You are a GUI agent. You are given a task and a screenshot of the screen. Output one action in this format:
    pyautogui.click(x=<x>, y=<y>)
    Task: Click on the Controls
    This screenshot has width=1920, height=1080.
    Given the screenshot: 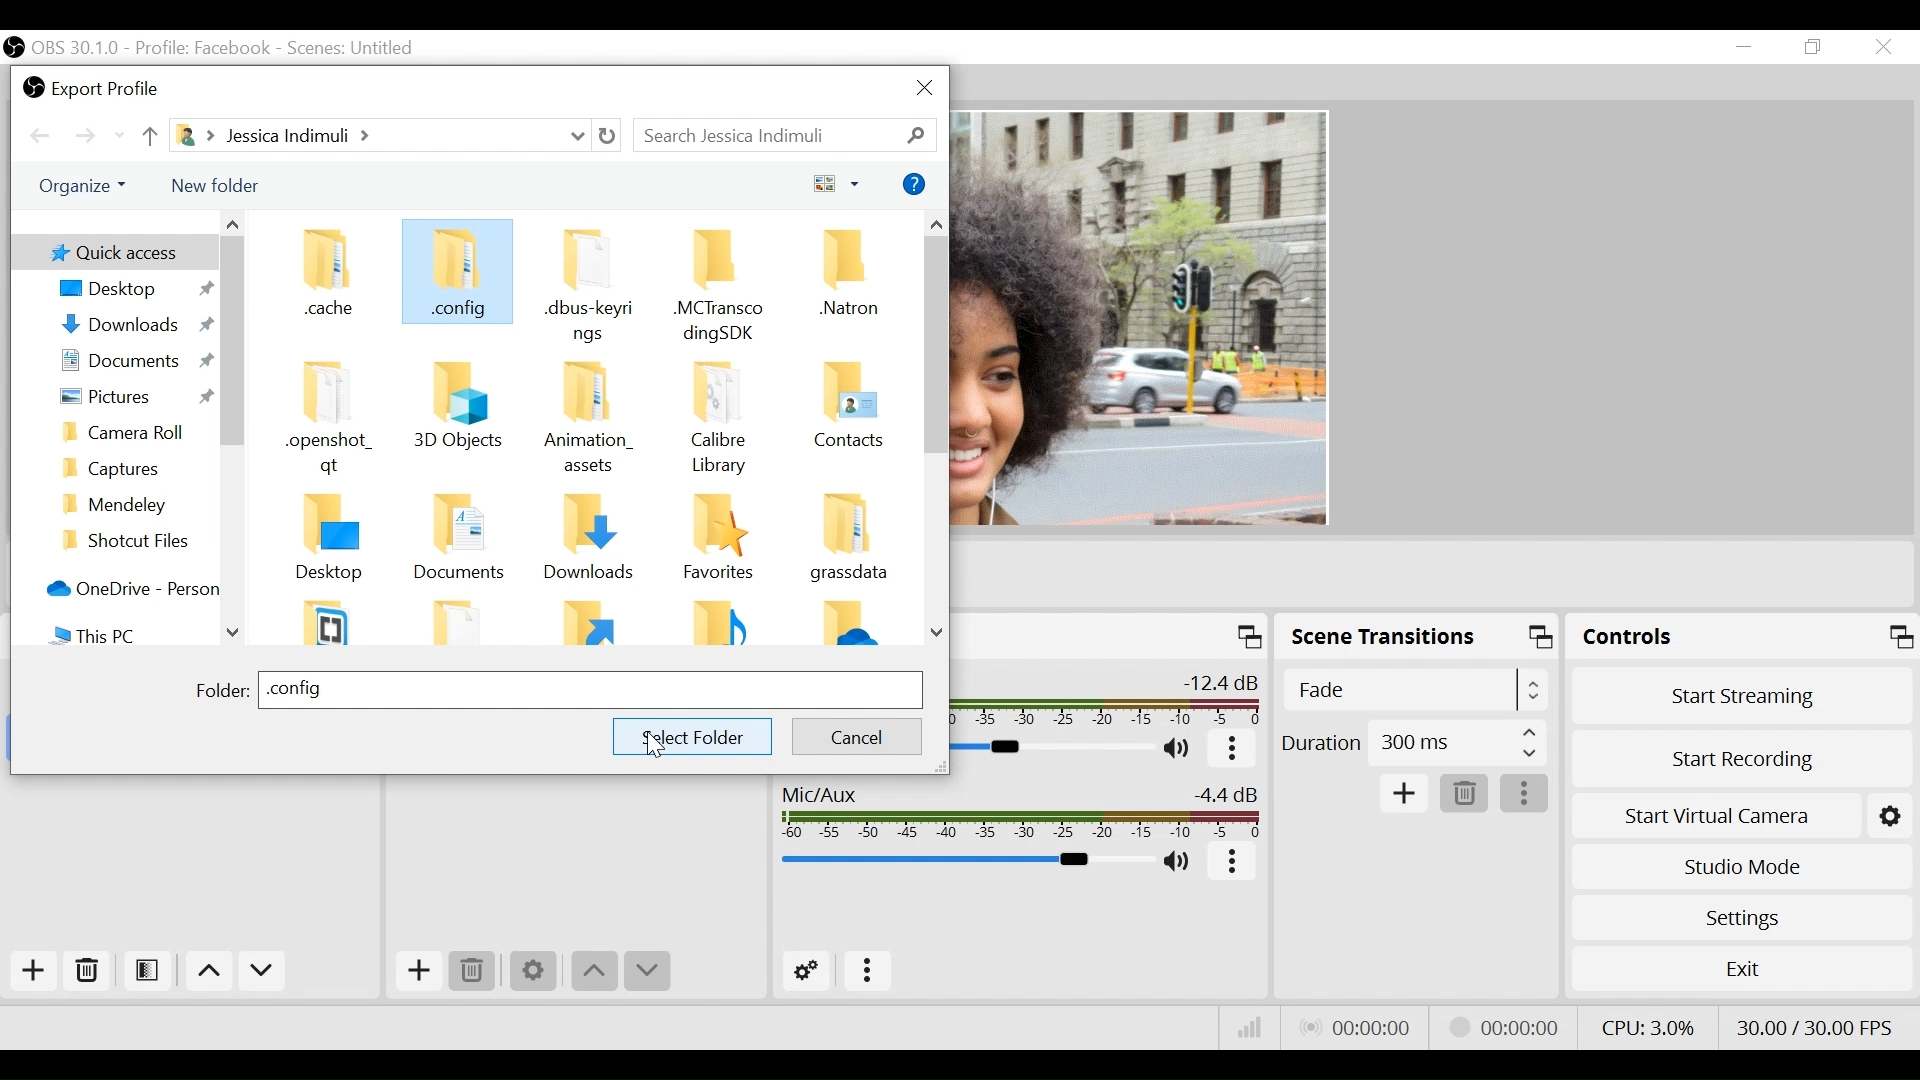 What is the action you would take?
    pyautogui.click(x=1743, y=637)
    